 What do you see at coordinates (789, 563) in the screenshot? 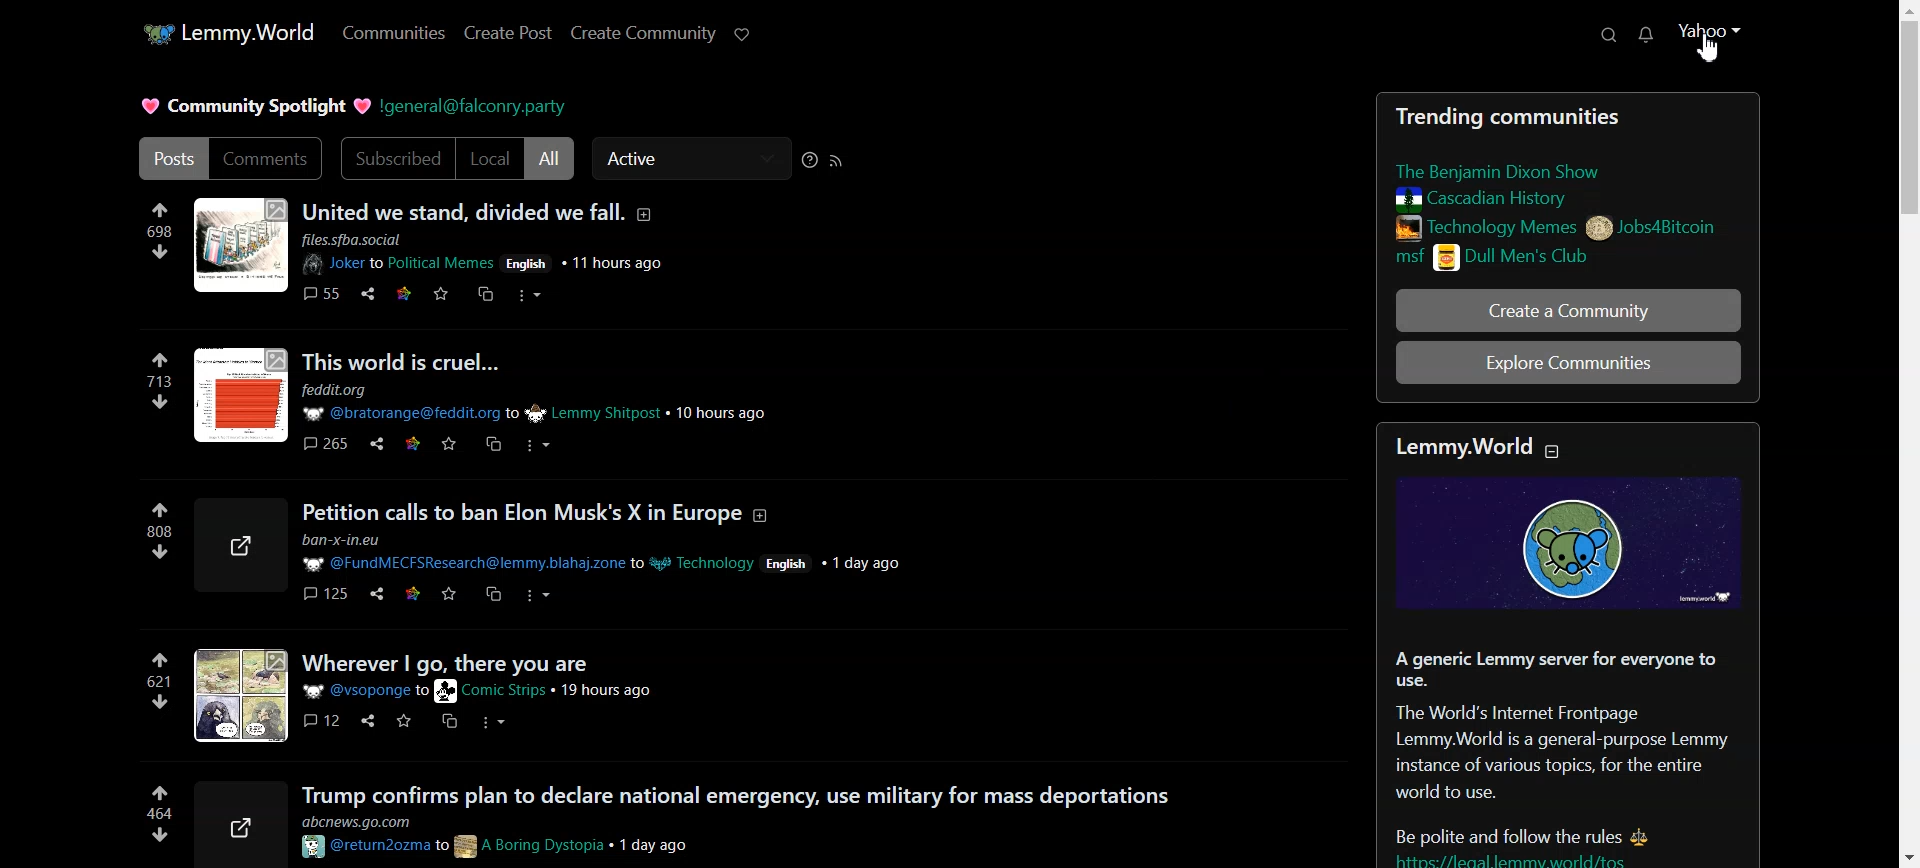
I see `/ English` at bounding box center [789, 563].